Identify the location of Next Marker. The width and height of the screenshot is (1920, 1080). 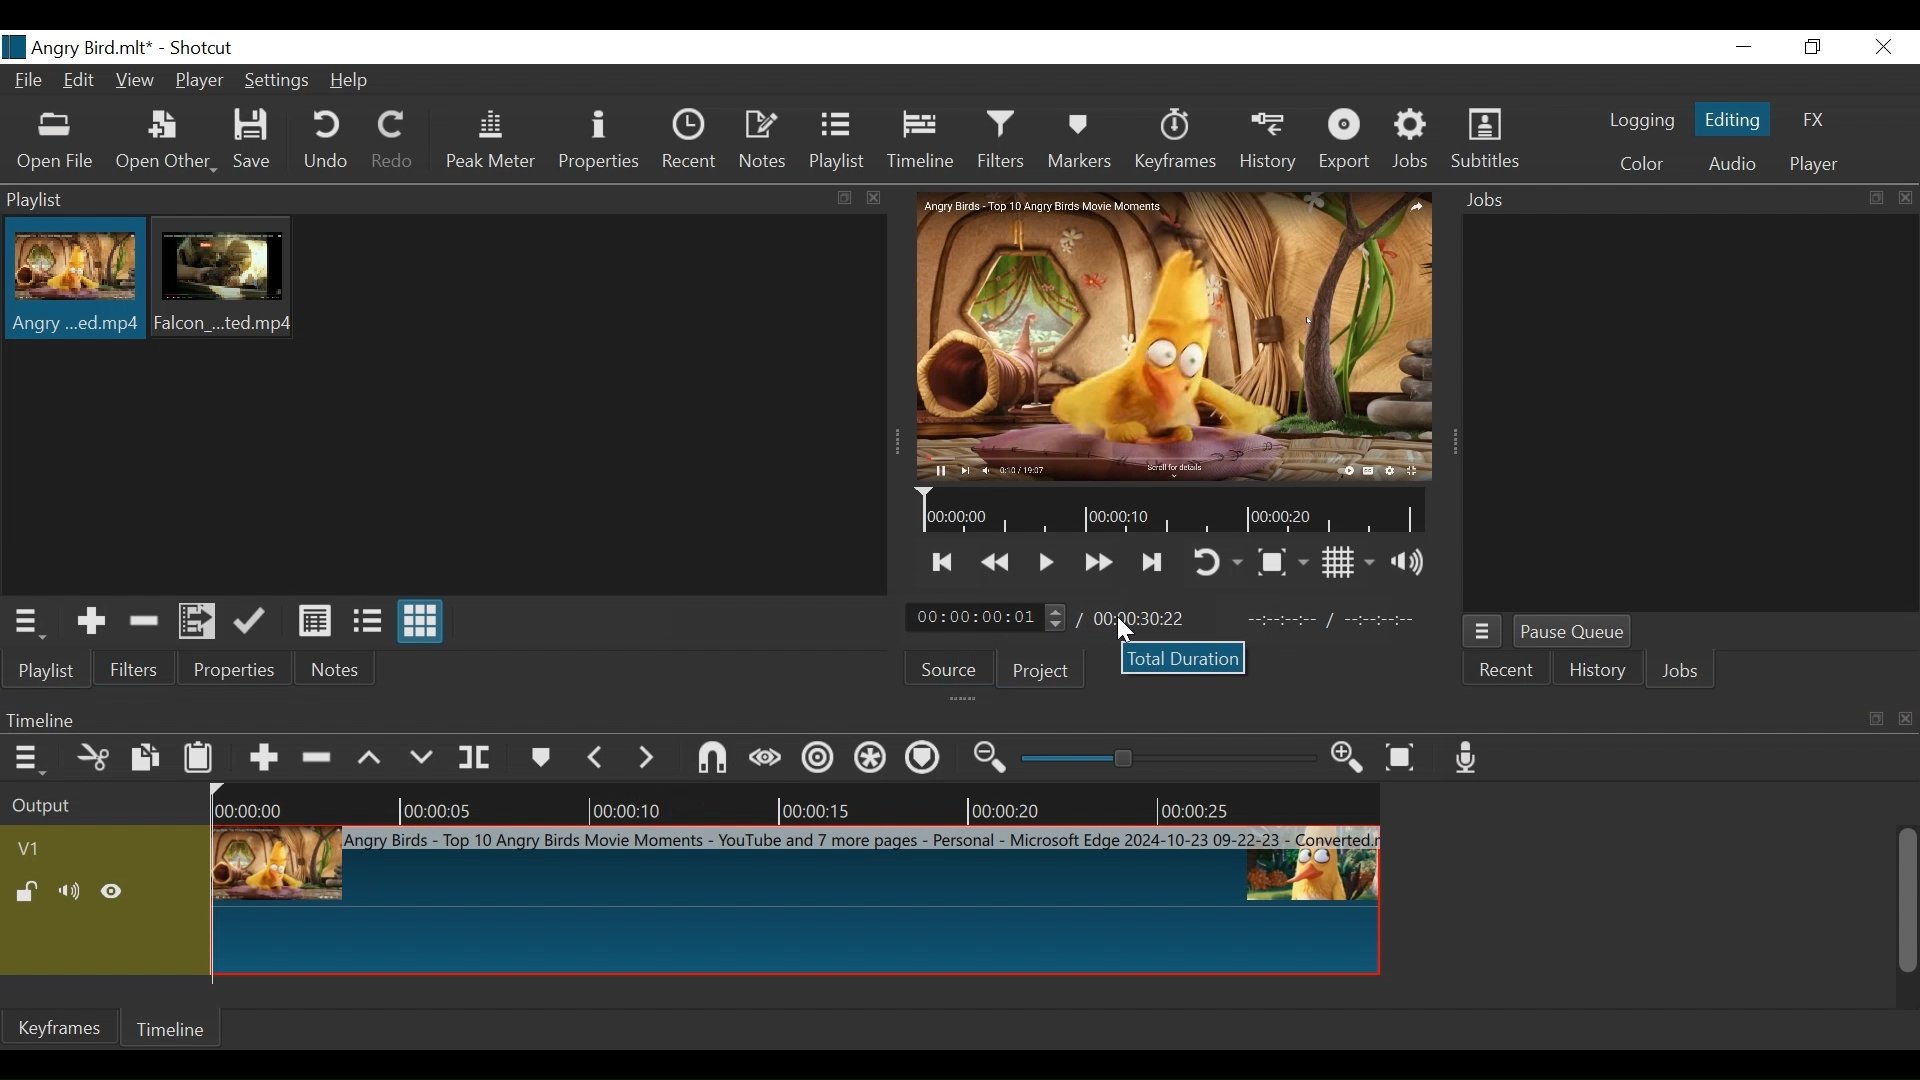
(647, 759).